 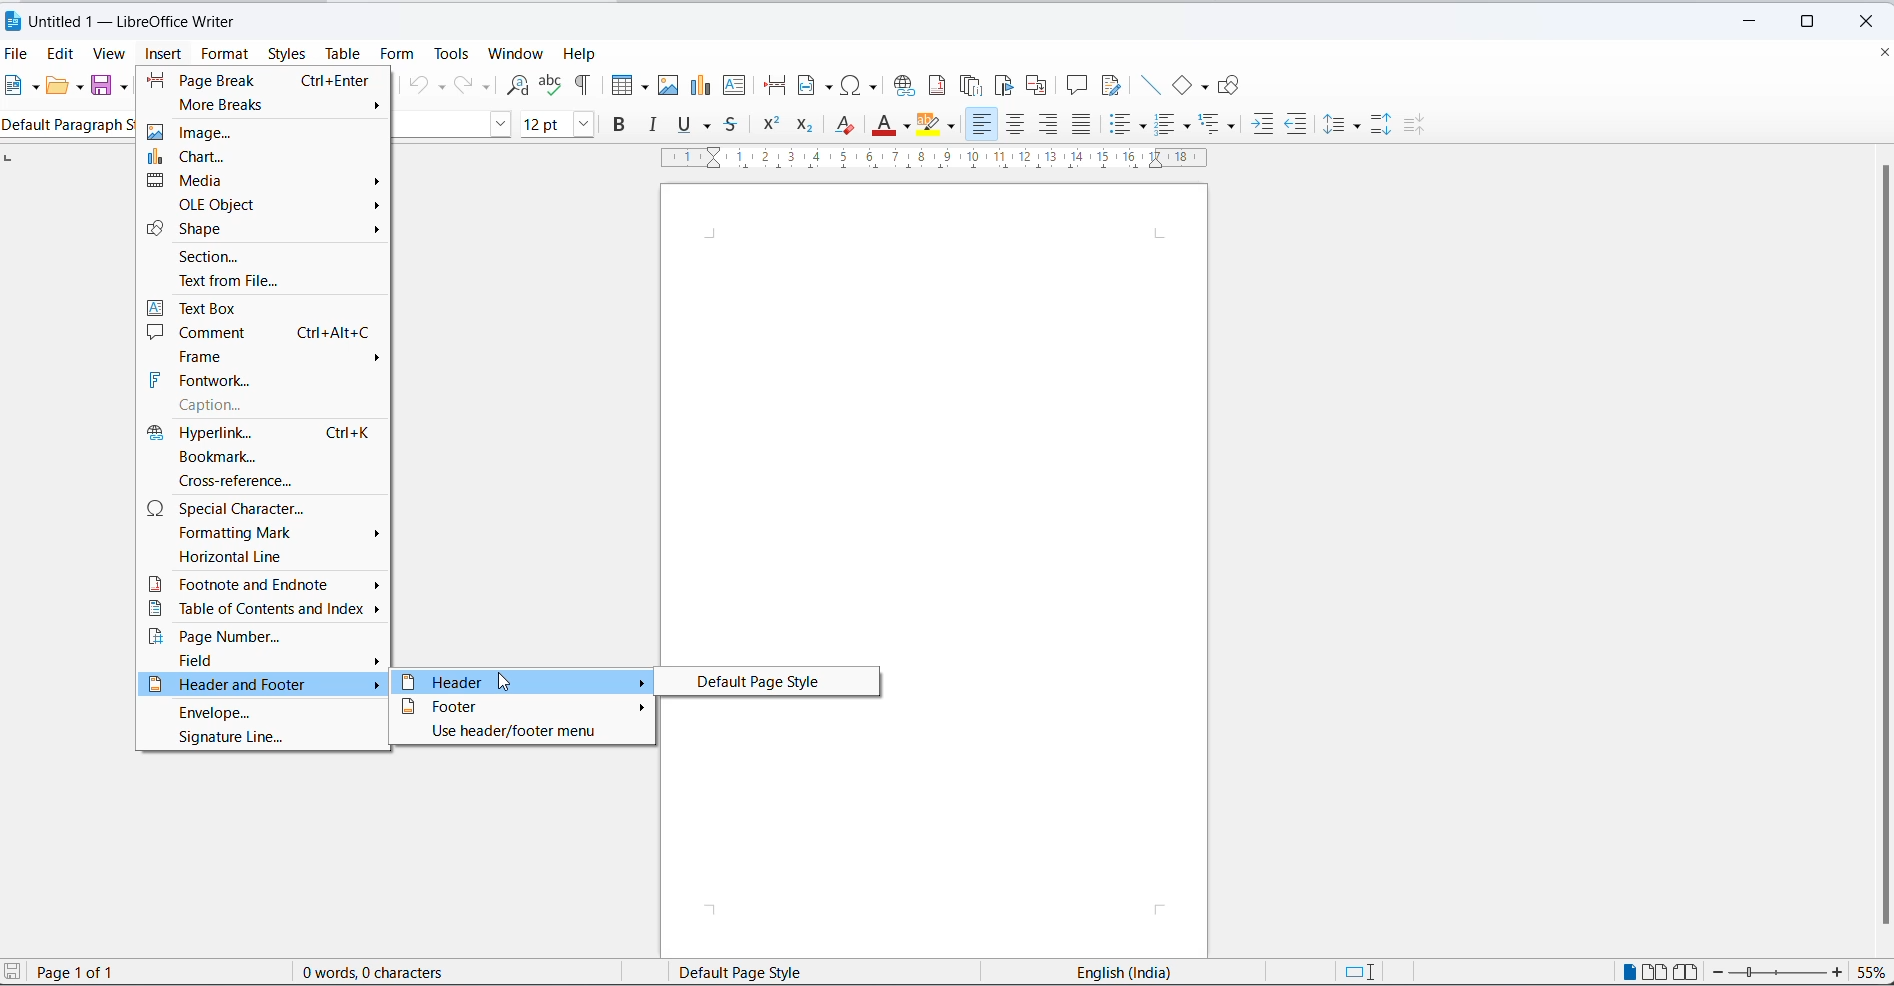 What do you see at coordinates (262, 613) in the screenshot?
I see `table of contents and index` at bounding box center [262, 613].